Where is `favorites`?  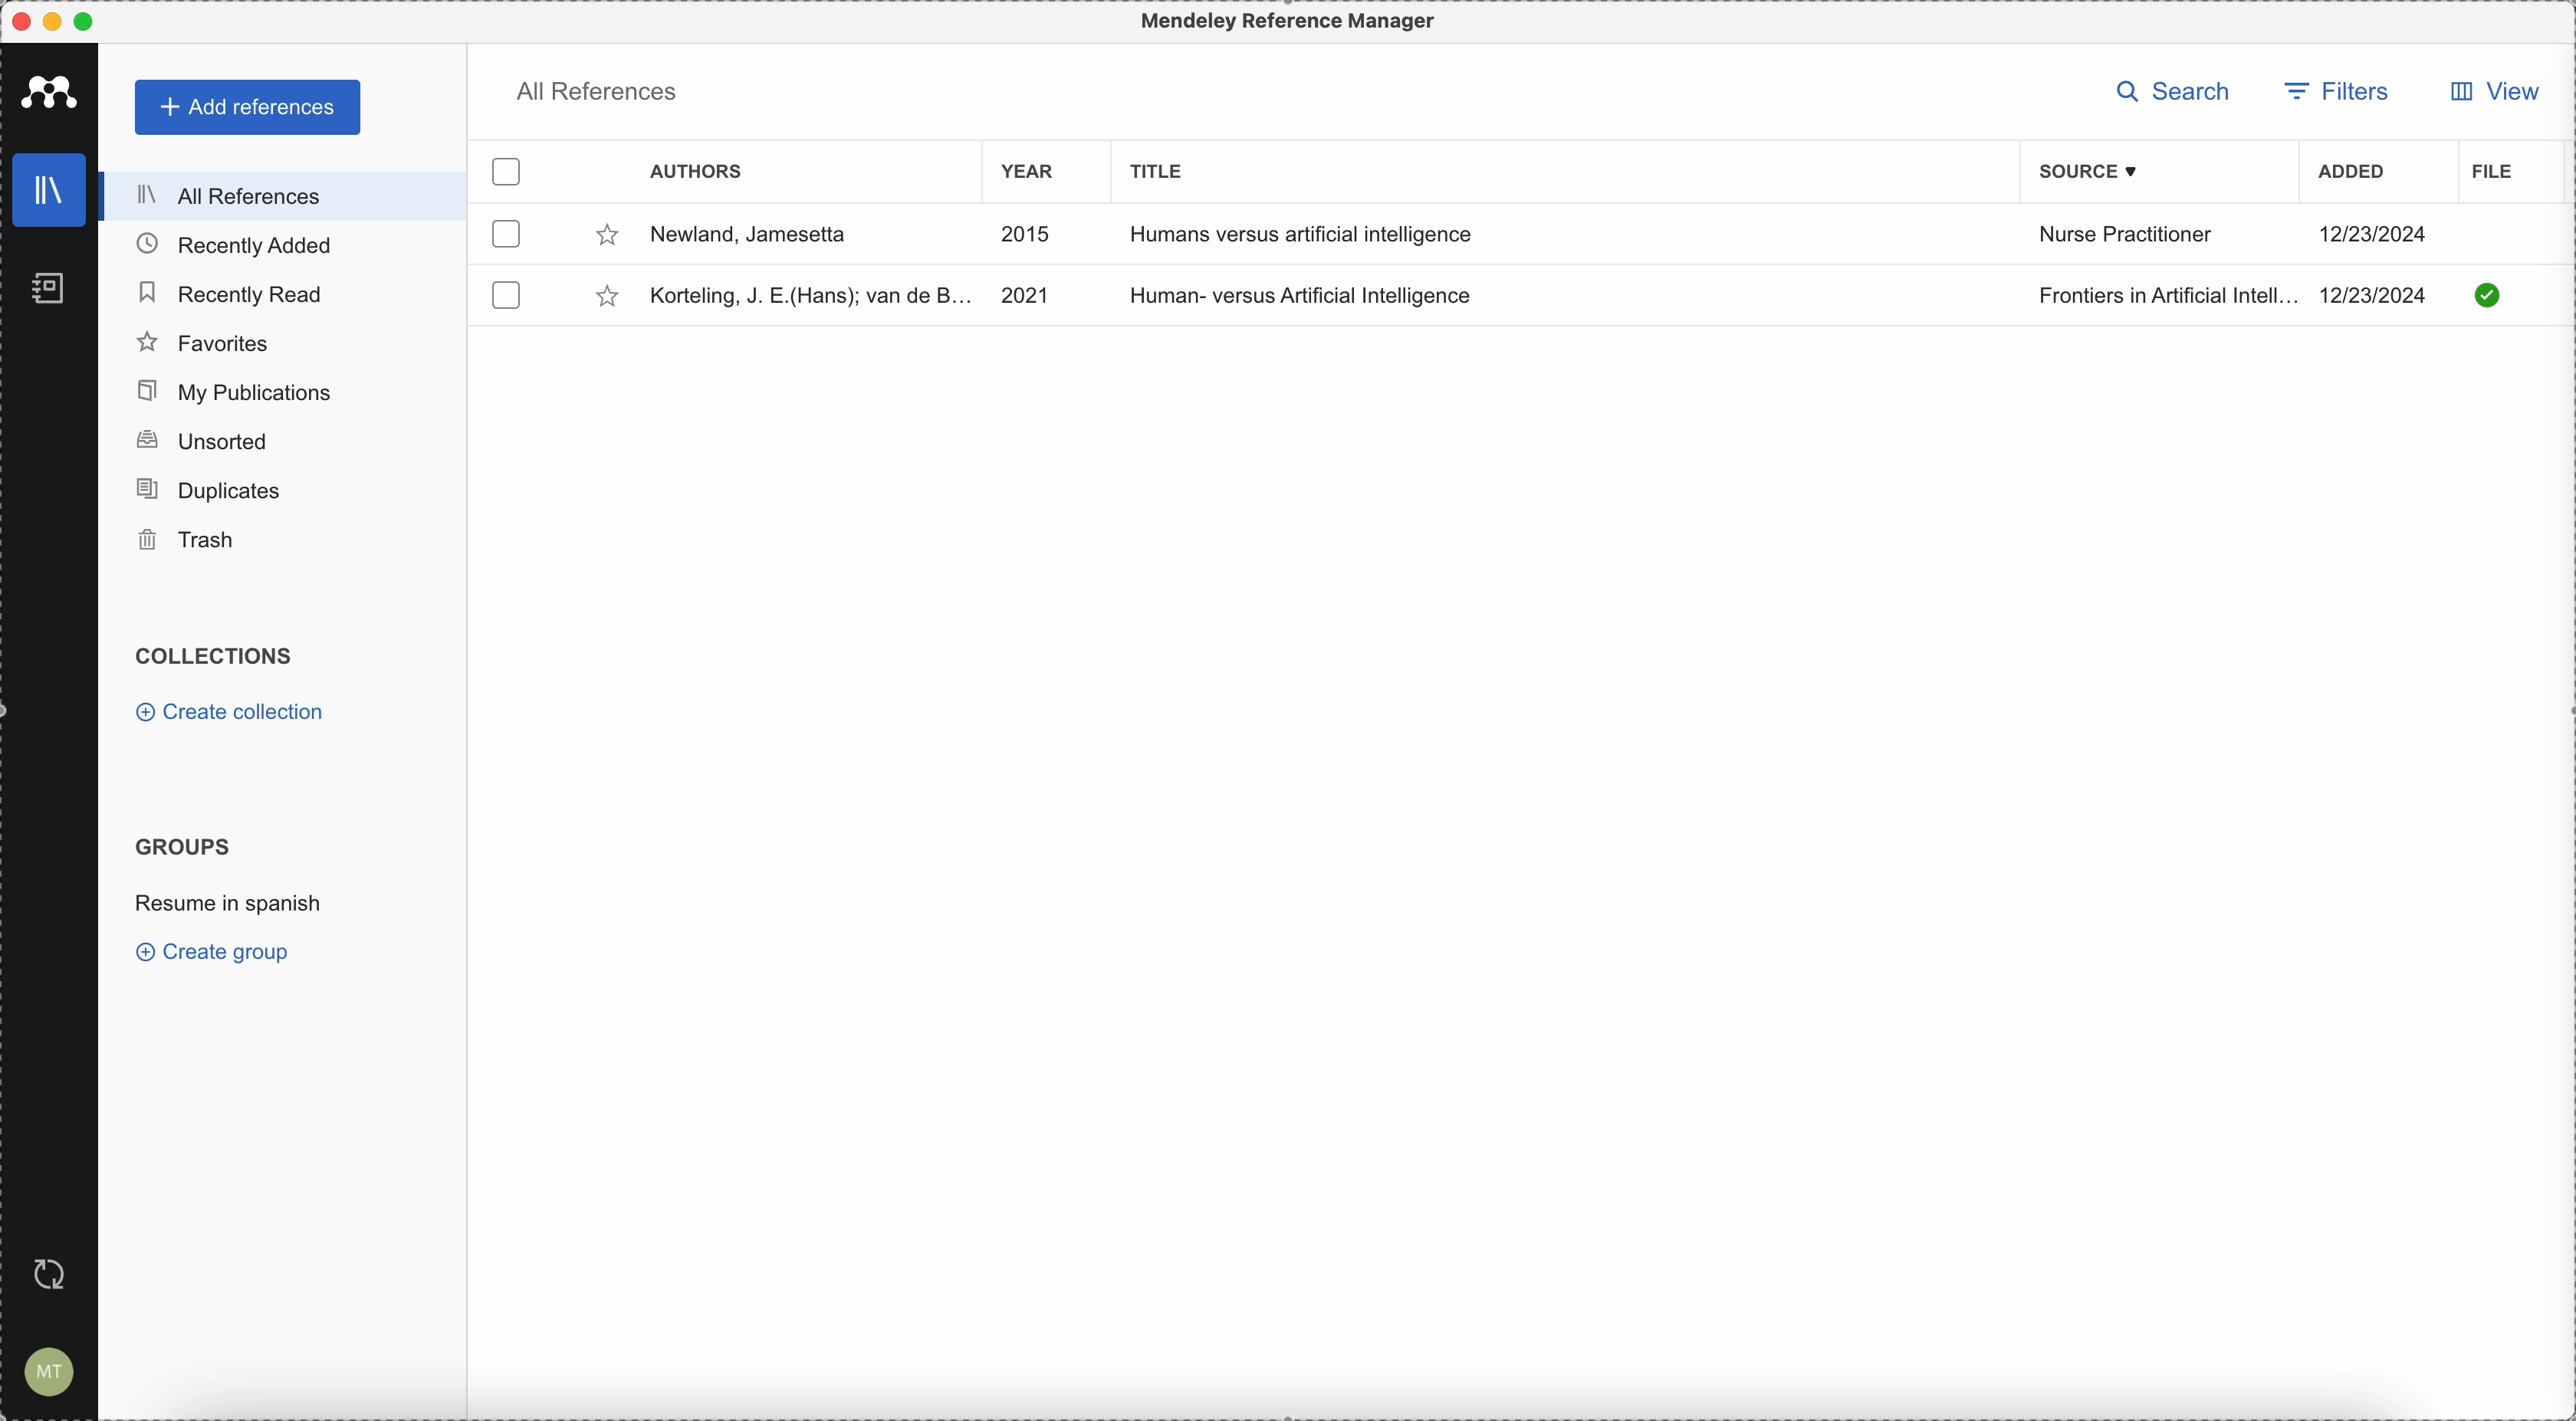 favorites is located at coordinates (206, 340).